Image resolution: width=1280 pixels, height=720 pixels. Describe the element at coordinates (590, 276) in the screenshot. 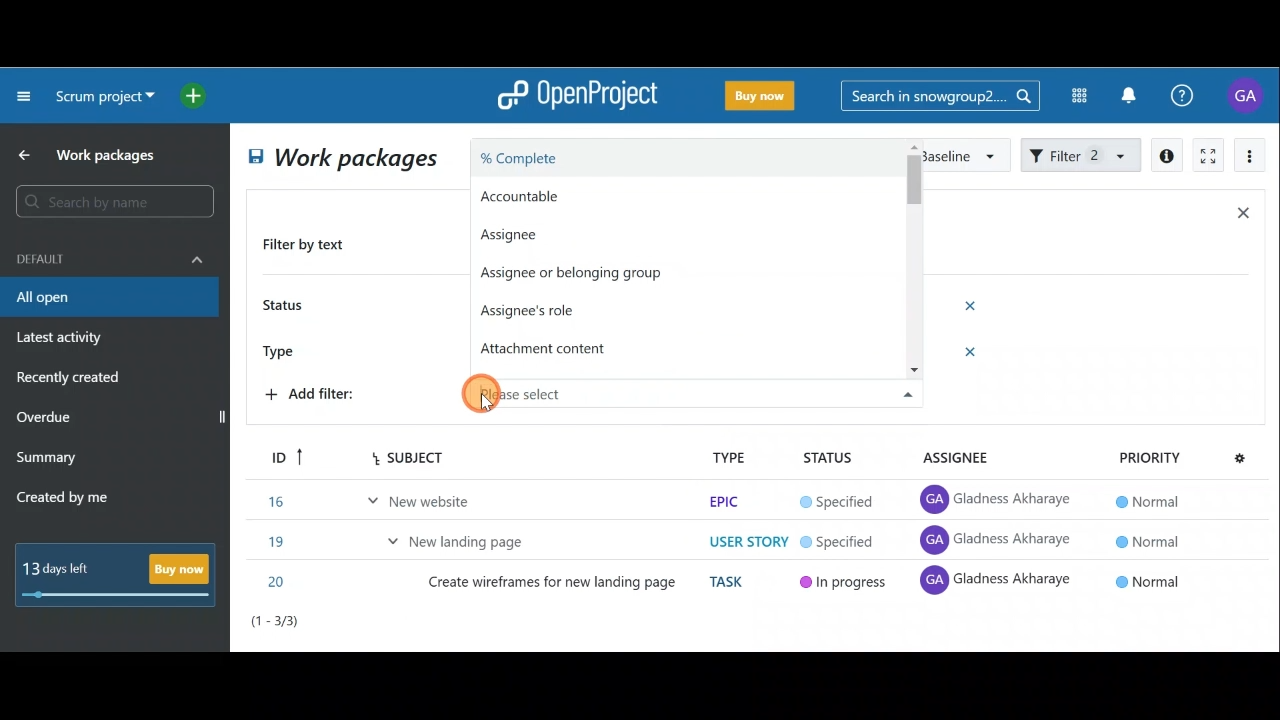

I see `Assignee or belonging group` at that location.